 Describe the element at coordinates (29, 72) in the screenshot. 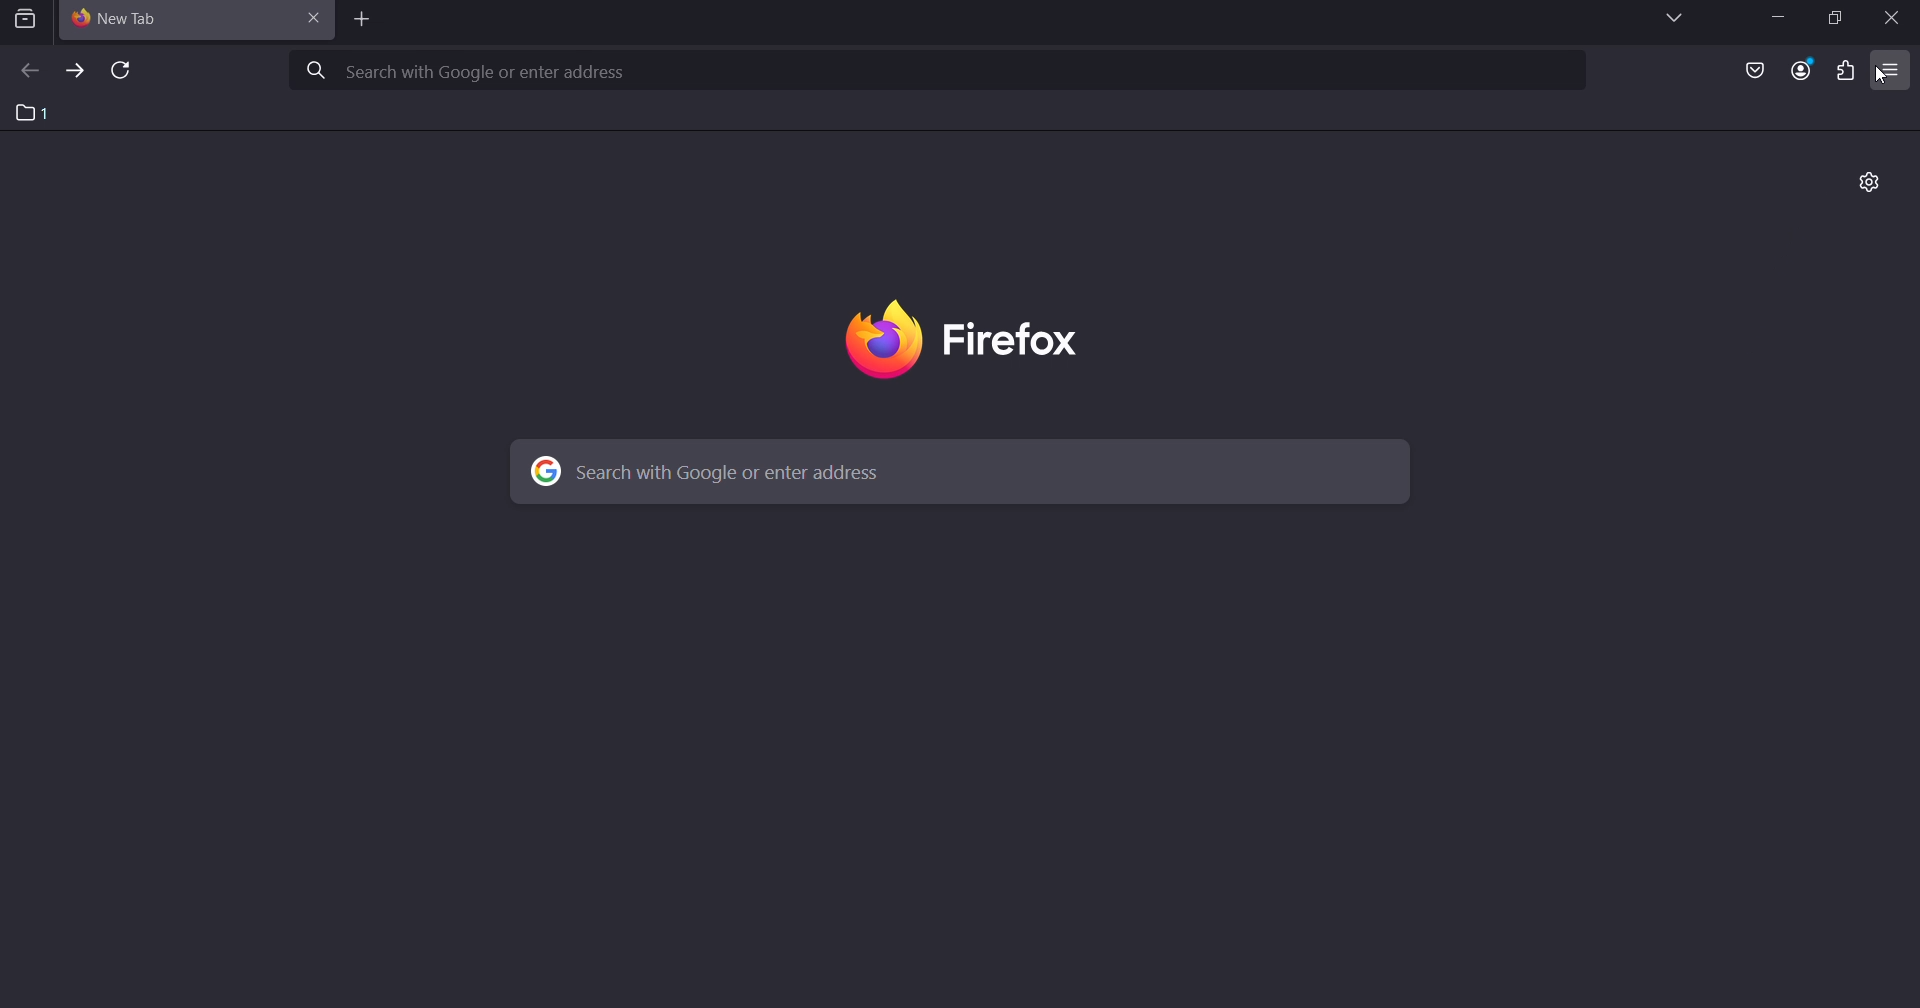

I see `back one page` at that location.